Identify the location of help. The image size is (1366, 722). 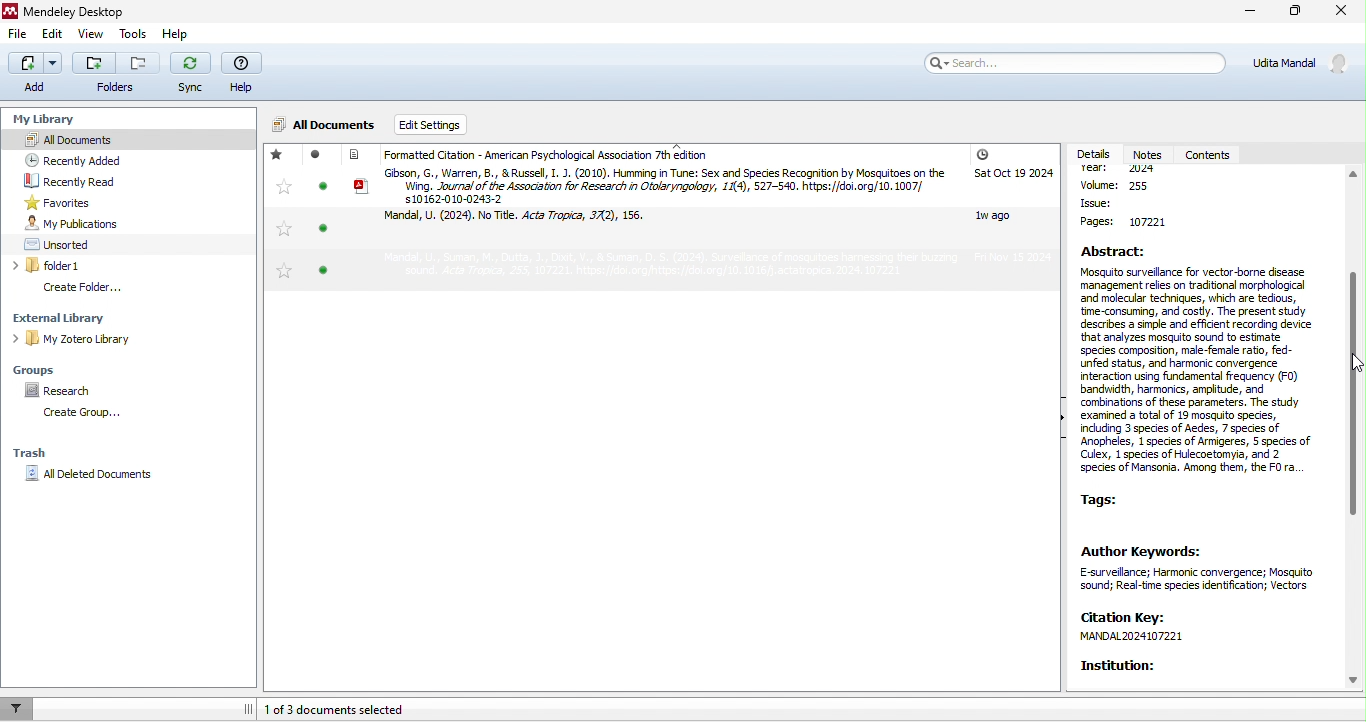
(242, 74).